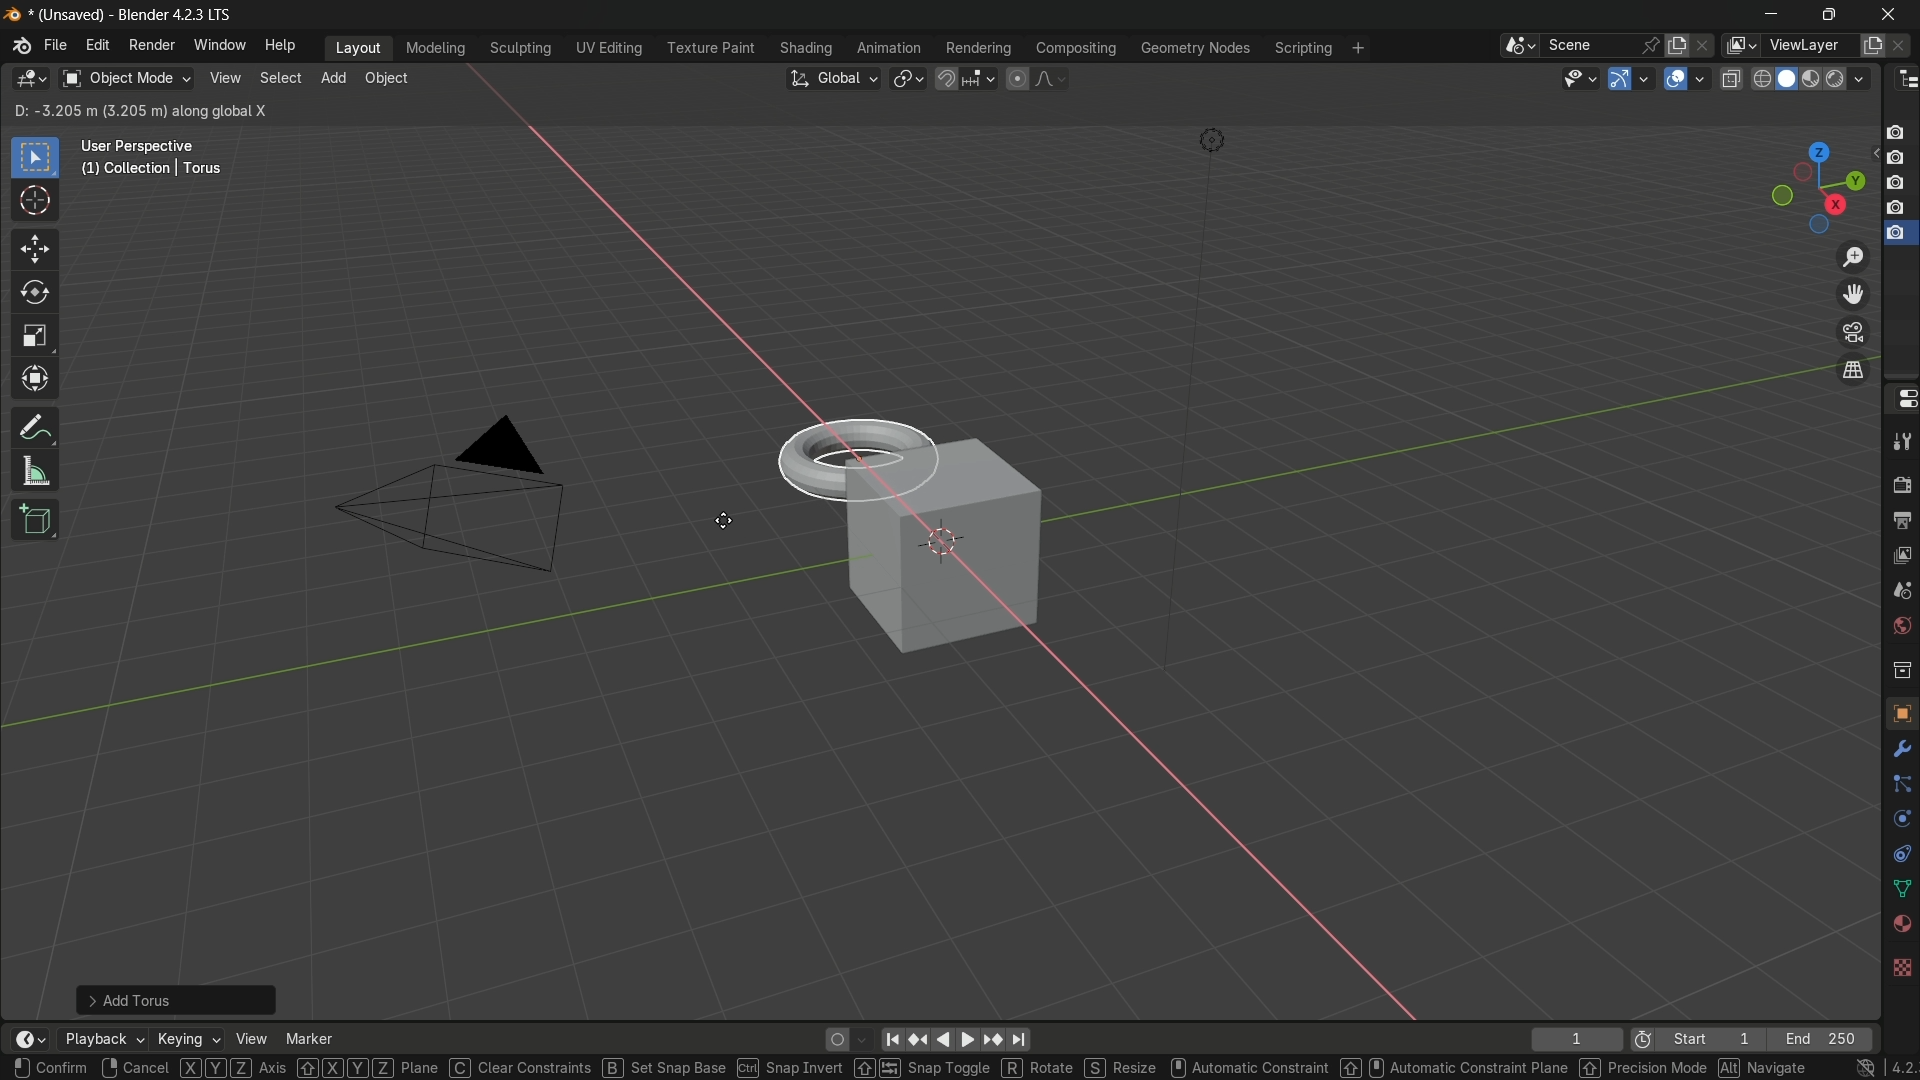 Image resolution: width=1920 pixels, height=1080 pixels. I want to click on proportional editing object, so click(1016, 78).